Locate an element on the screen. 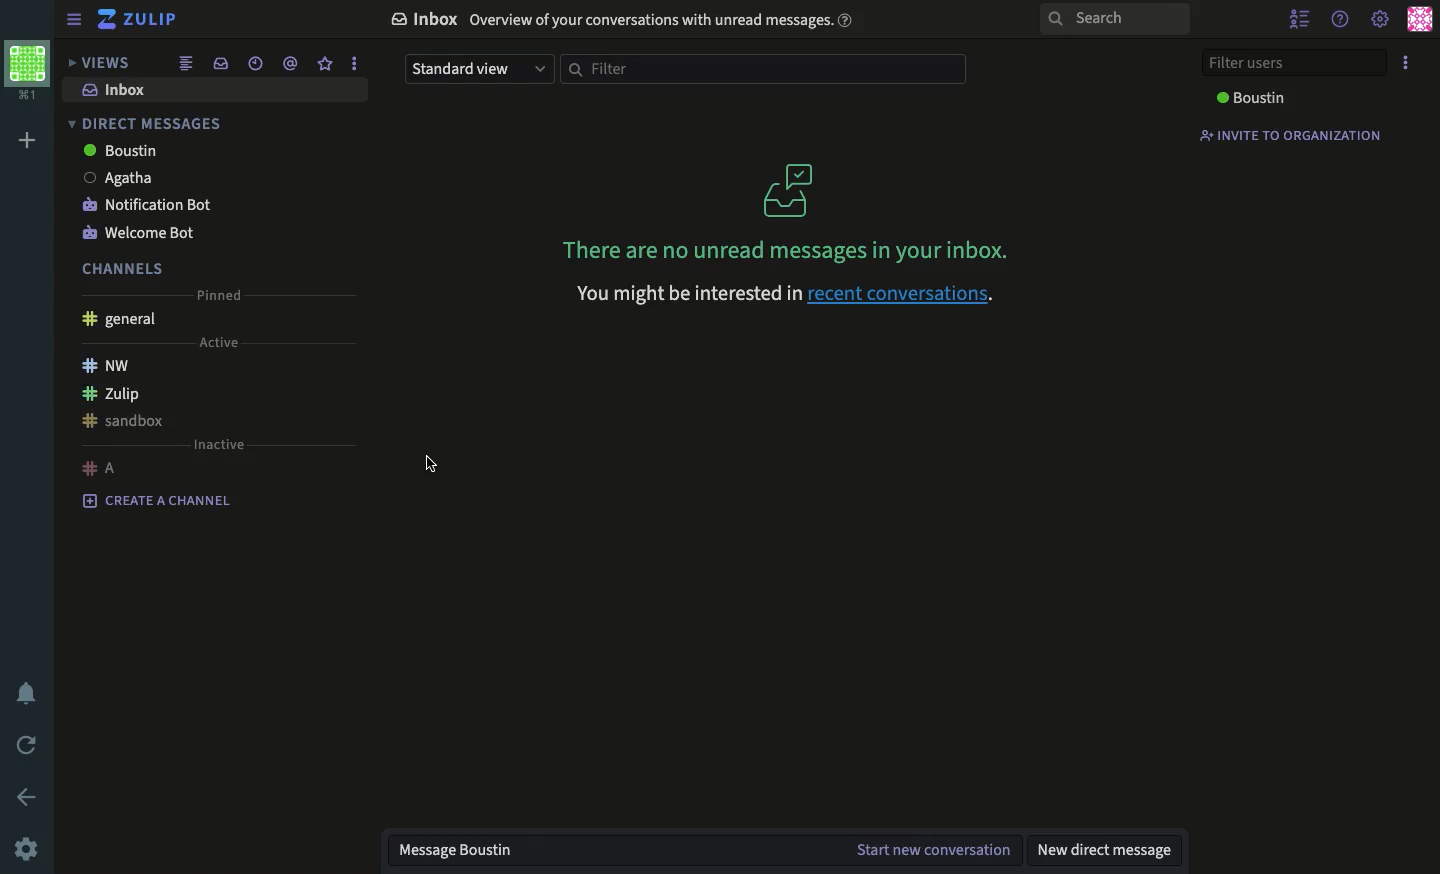  start new conversation is located at coordinates (934, 850).